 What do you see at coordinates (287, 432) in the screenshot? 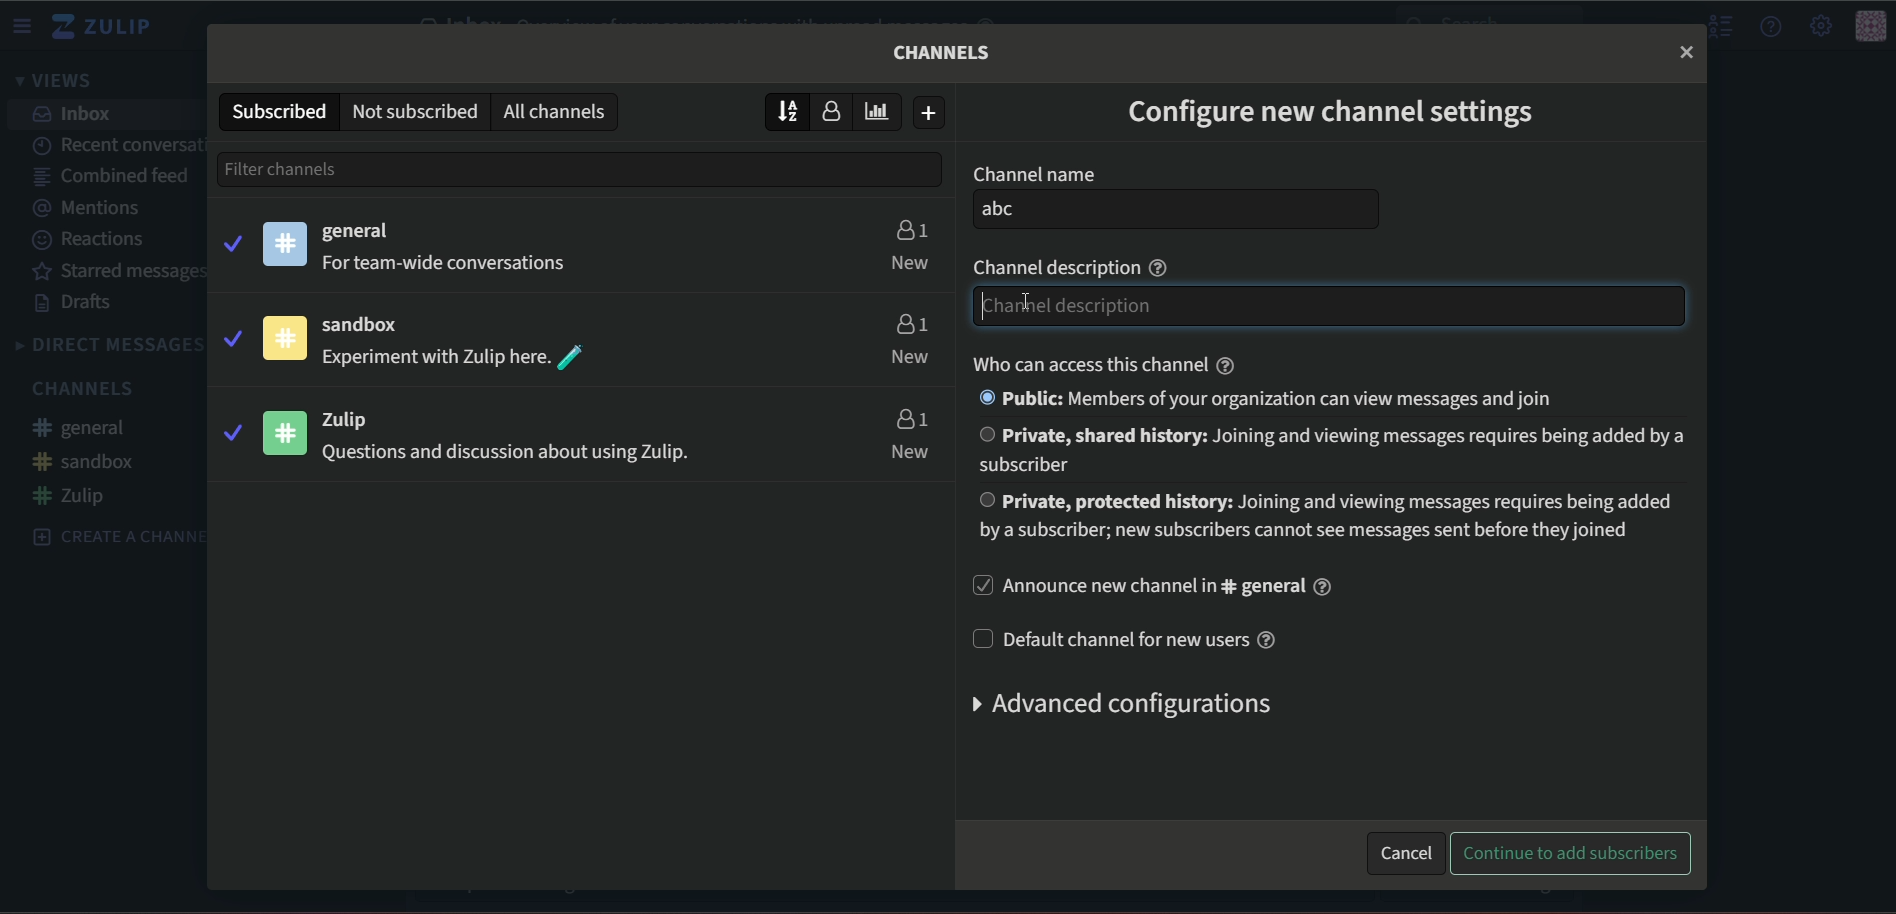
I see `icon` at bounding box center [287, 432].